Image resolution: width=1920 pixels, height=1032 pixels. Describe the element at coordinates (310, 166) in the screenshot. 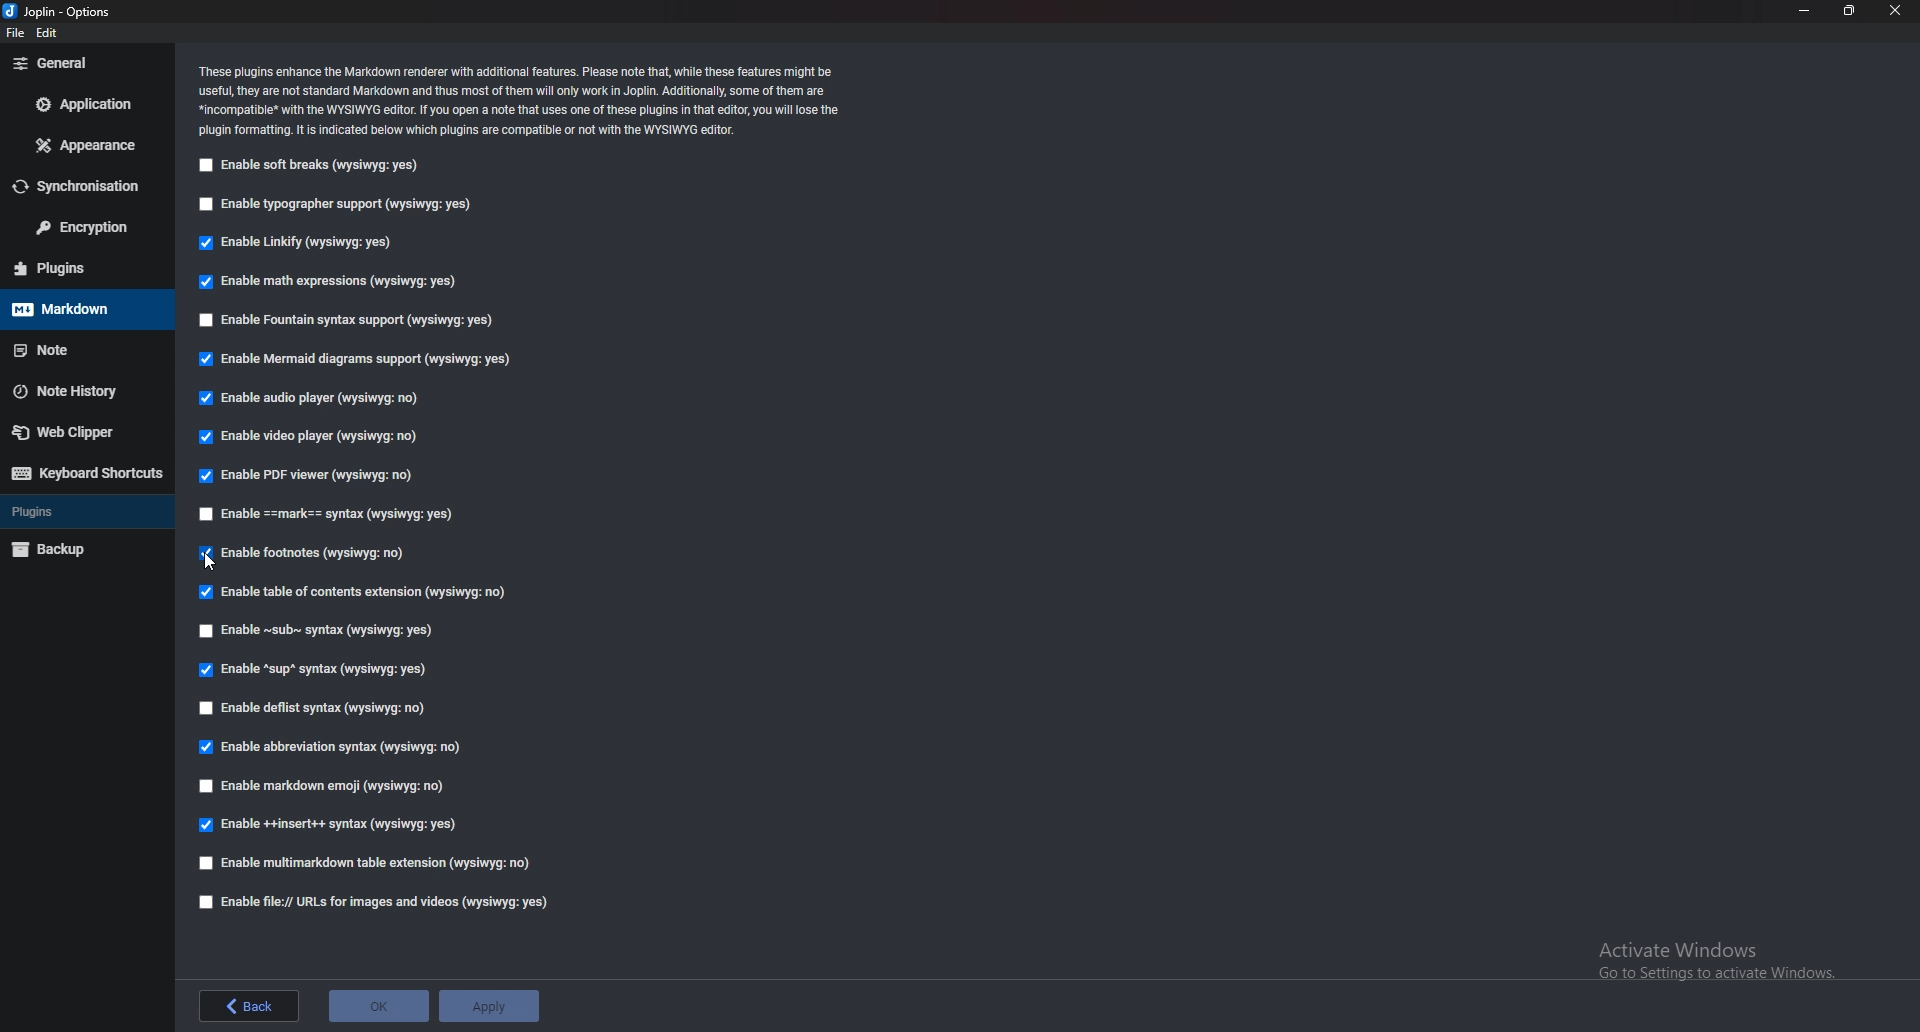

I see `enable soft breaks` at that location.